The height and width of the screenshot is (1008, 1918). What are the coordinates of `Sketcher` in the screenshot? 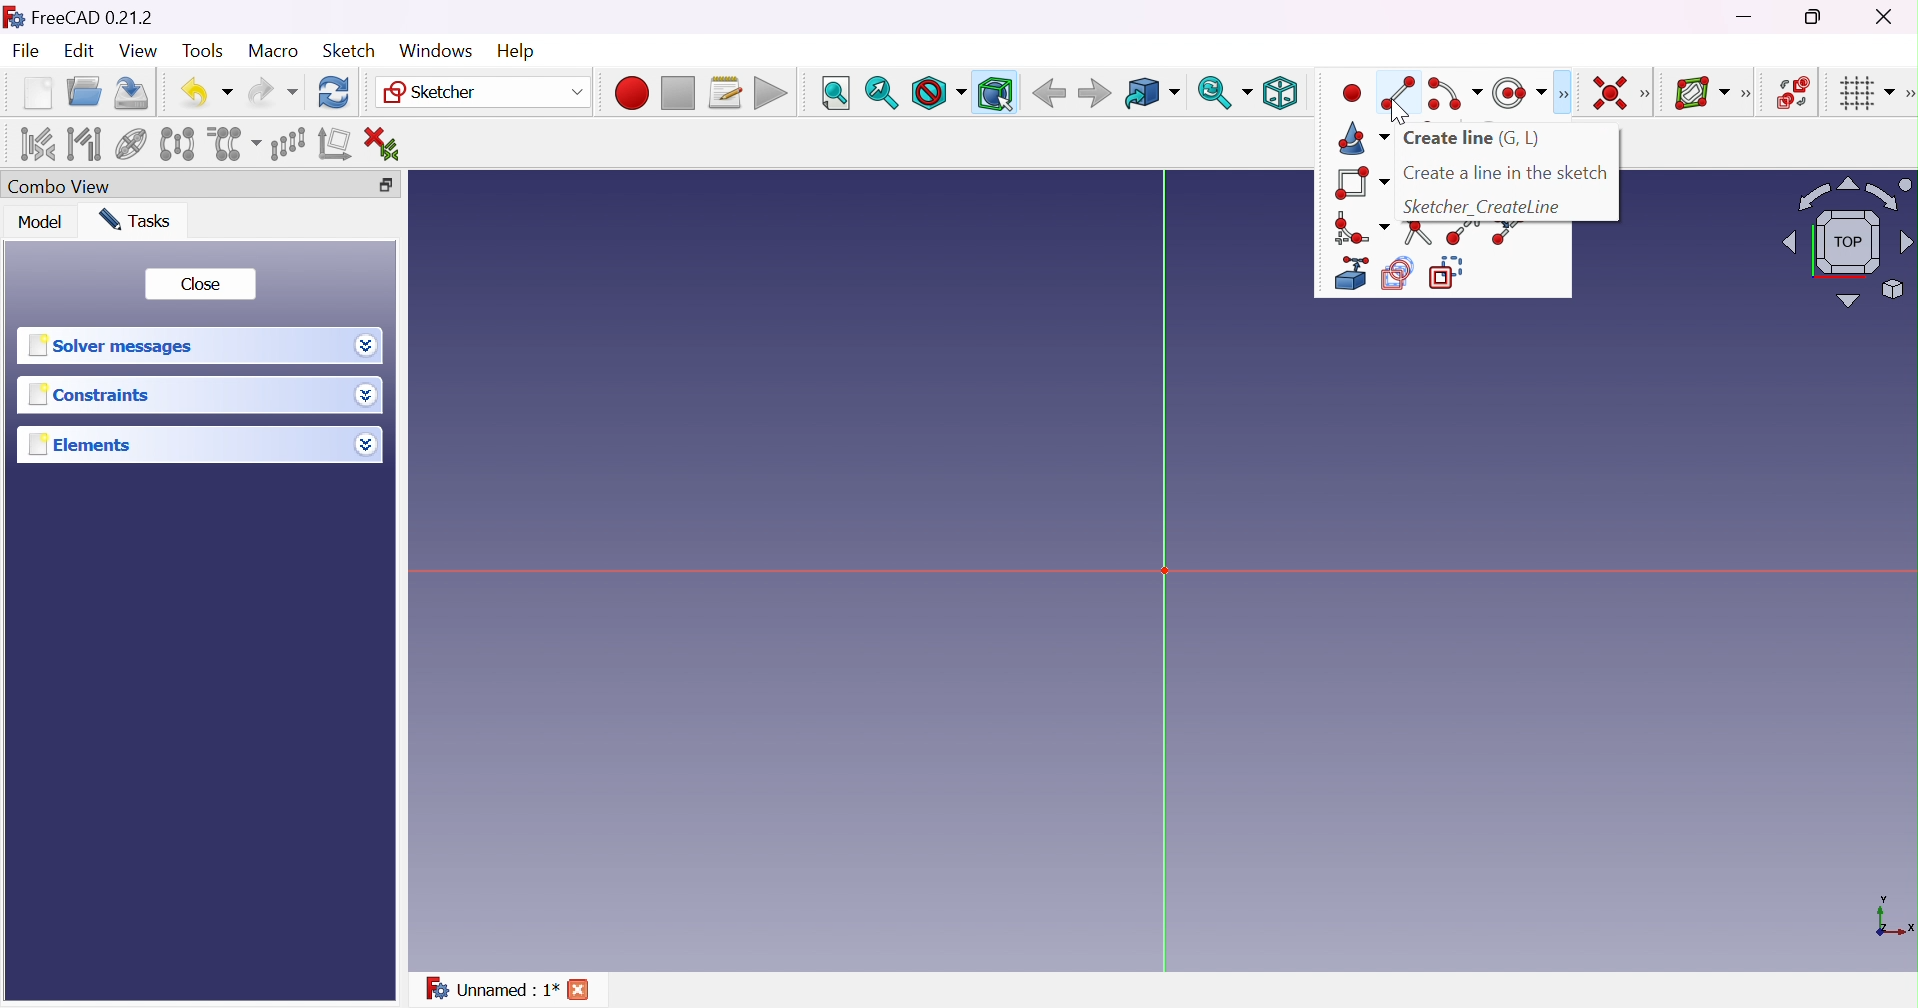 It's located at (485, 94).